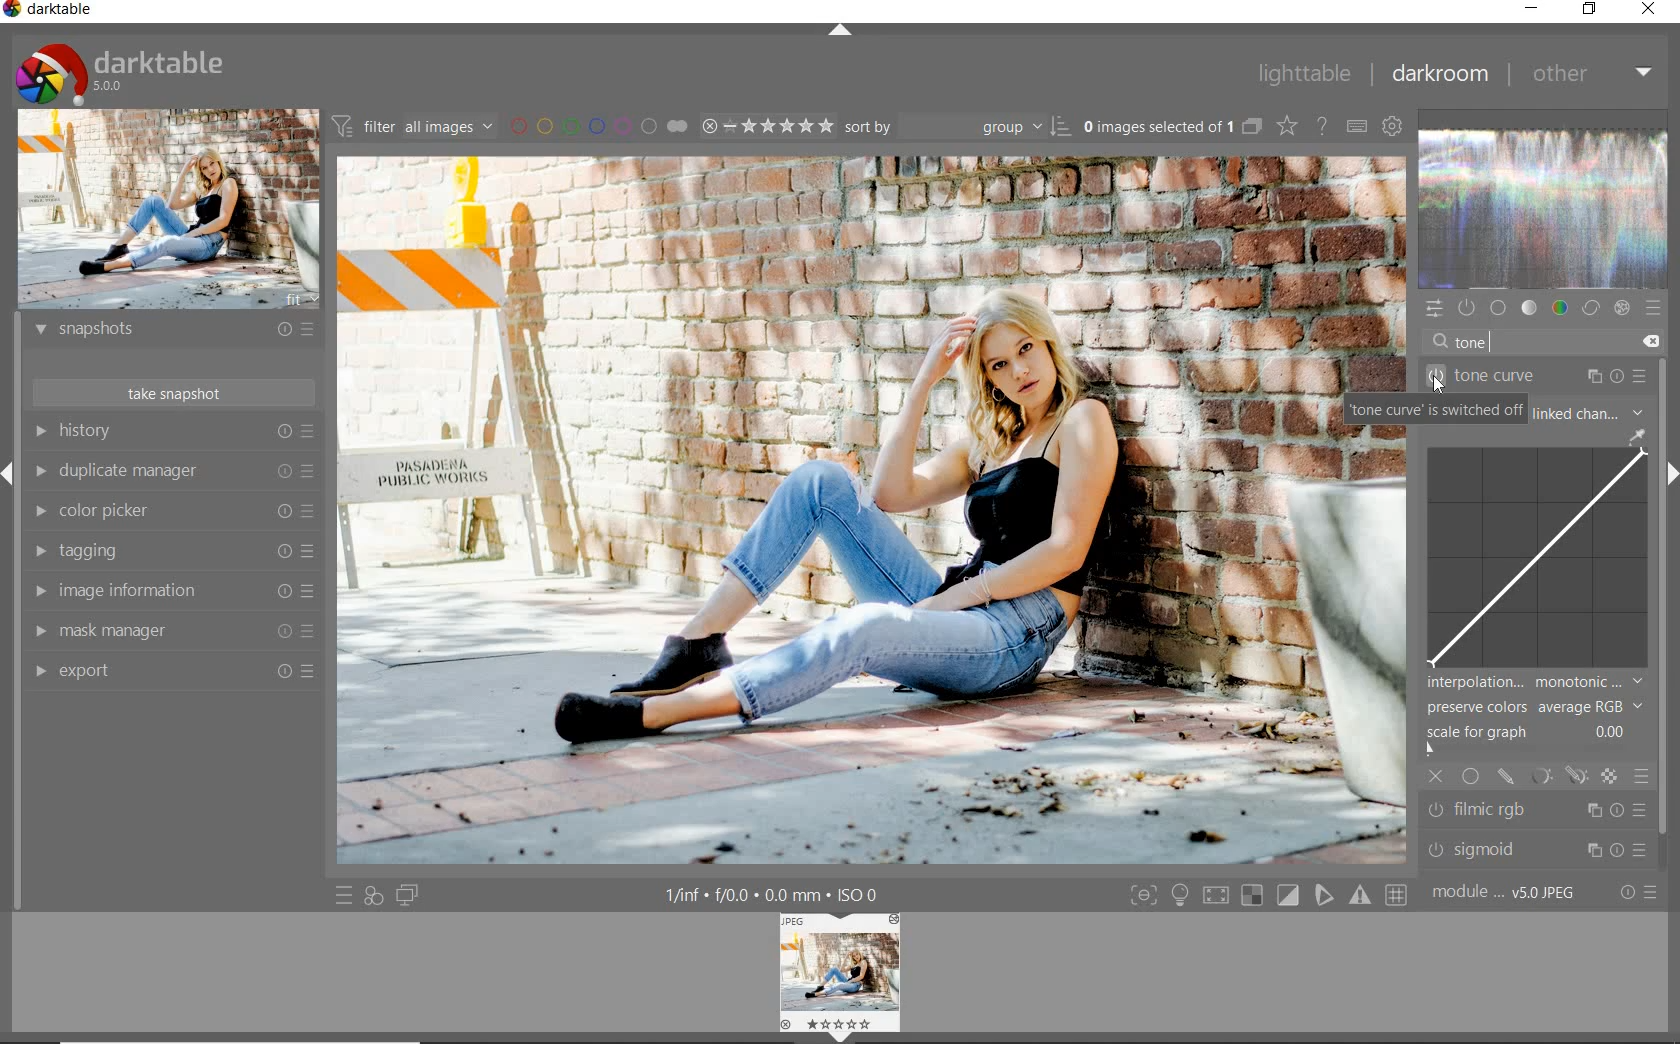  I want to click on system logo, so click(121, 72).